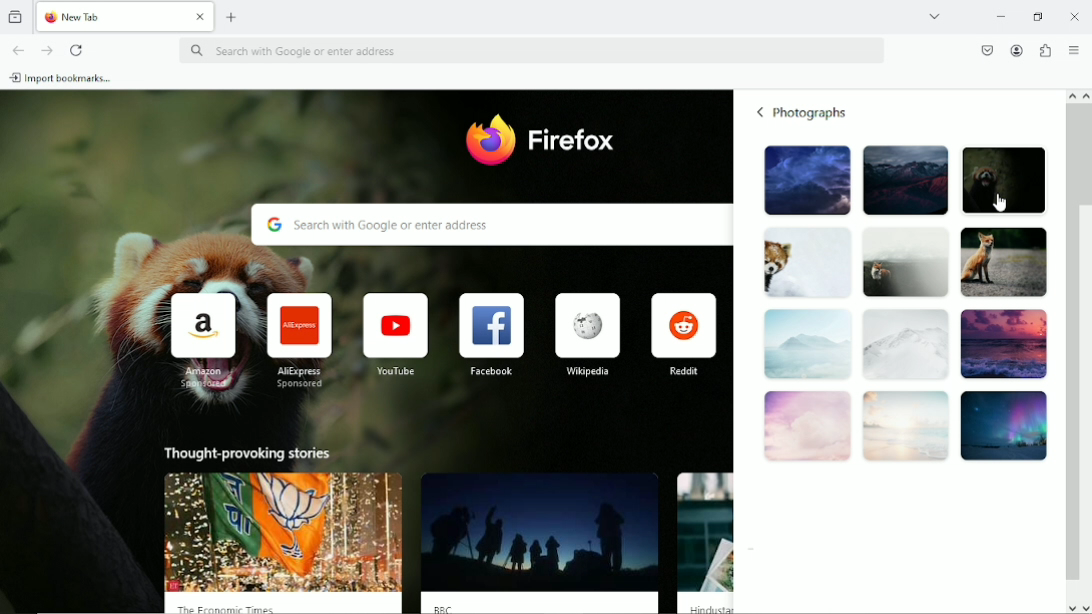 Image resolution: width=1092 pixels, height=614 pixels. Describe the element at coordinates (250, 454) in the screenshot. I see `Thought provoking stories` at that location.